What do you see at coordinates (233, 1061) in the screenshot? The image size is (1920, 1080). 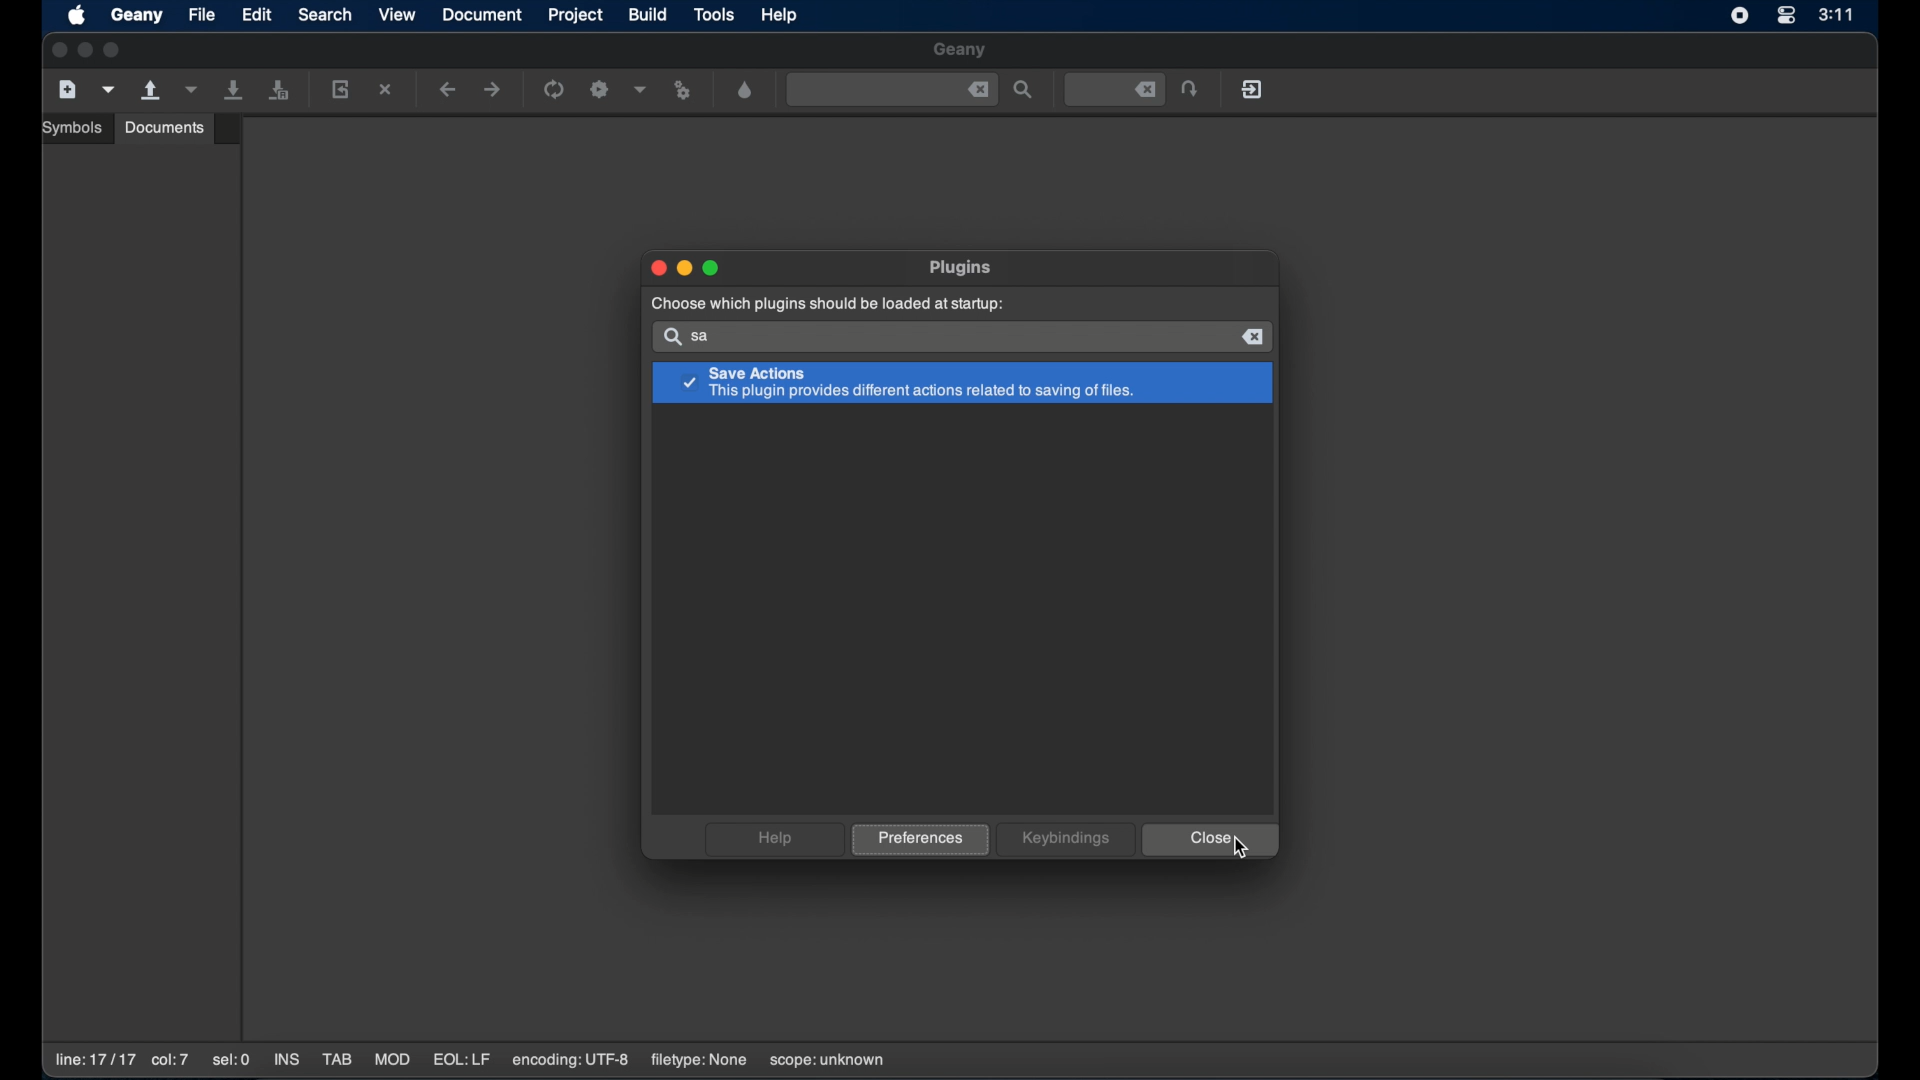 I see `sel:0` at bounding box center [233, 1061].